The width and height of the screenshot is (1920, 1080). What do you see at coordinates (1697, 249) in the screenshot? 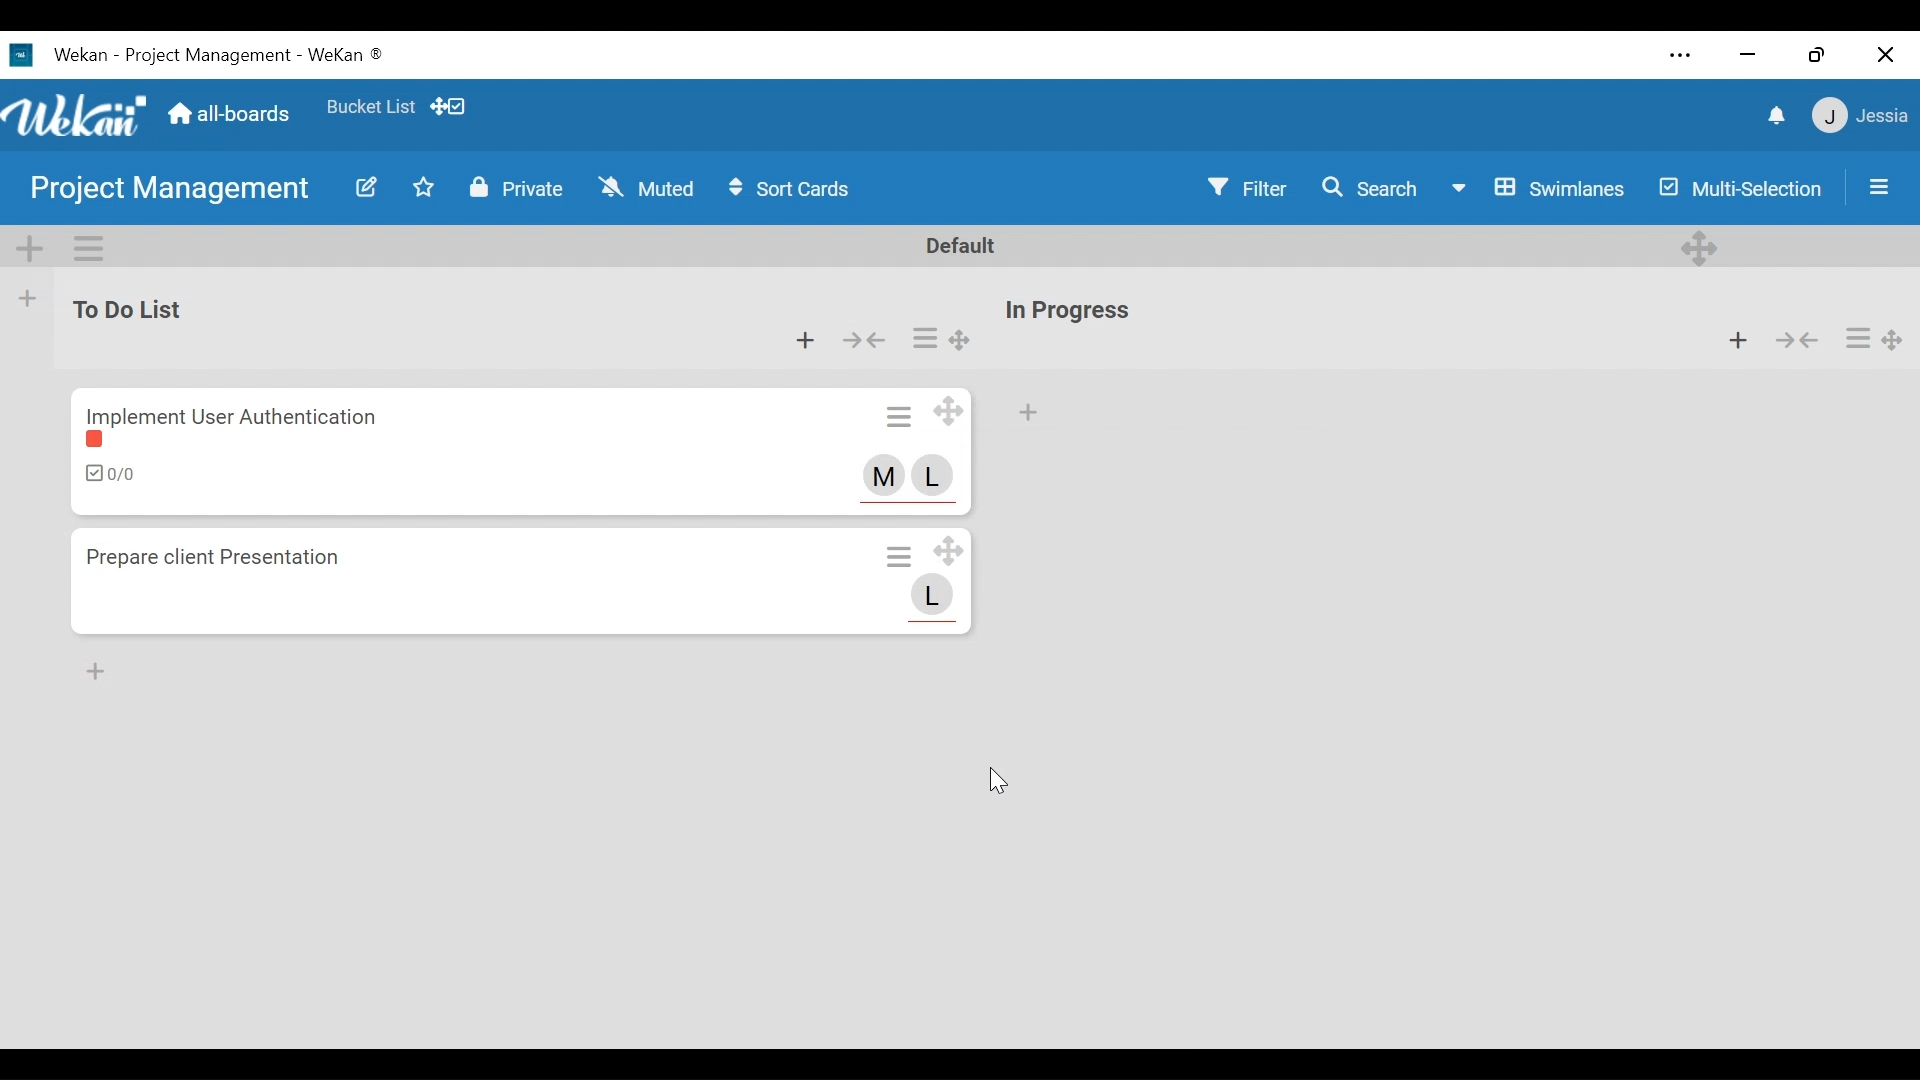
I see `Desktop drag handles` at bounding box center [1697, 249].